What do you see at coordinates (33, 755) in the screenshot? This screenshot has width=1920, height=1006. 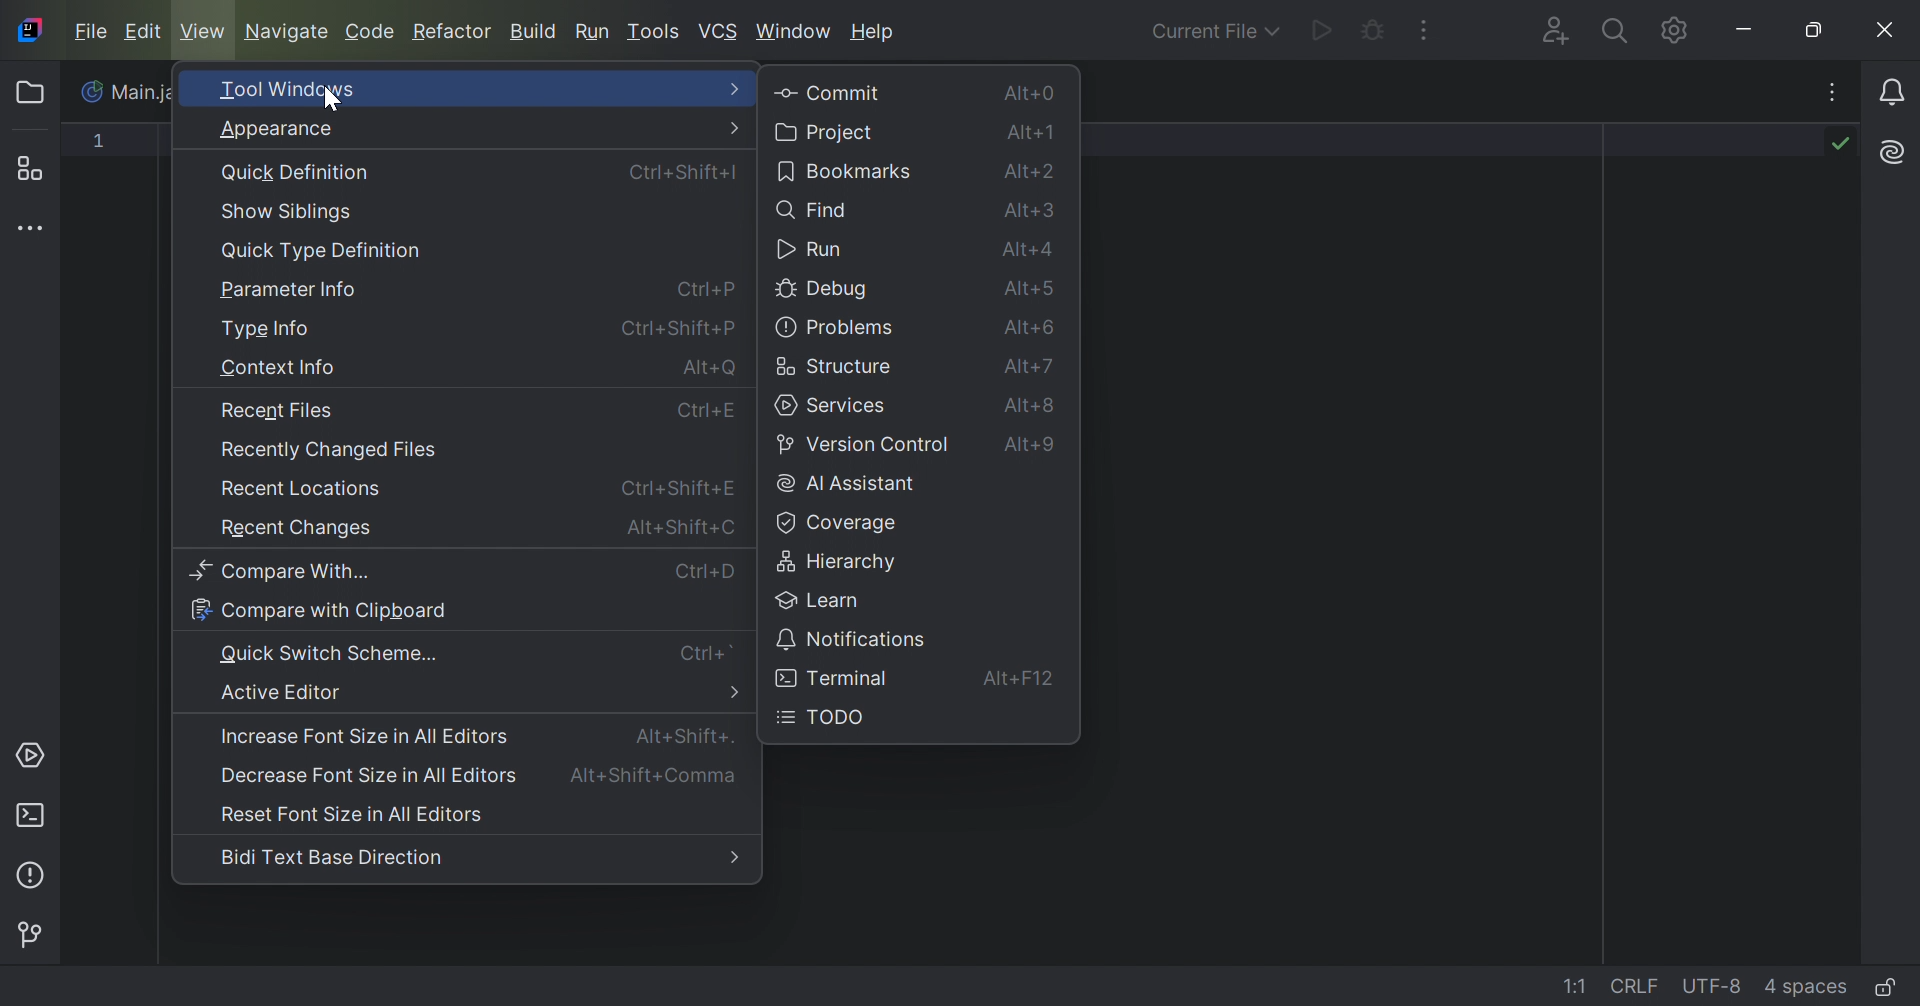 I see `Services` at bounding box center [33, 755].